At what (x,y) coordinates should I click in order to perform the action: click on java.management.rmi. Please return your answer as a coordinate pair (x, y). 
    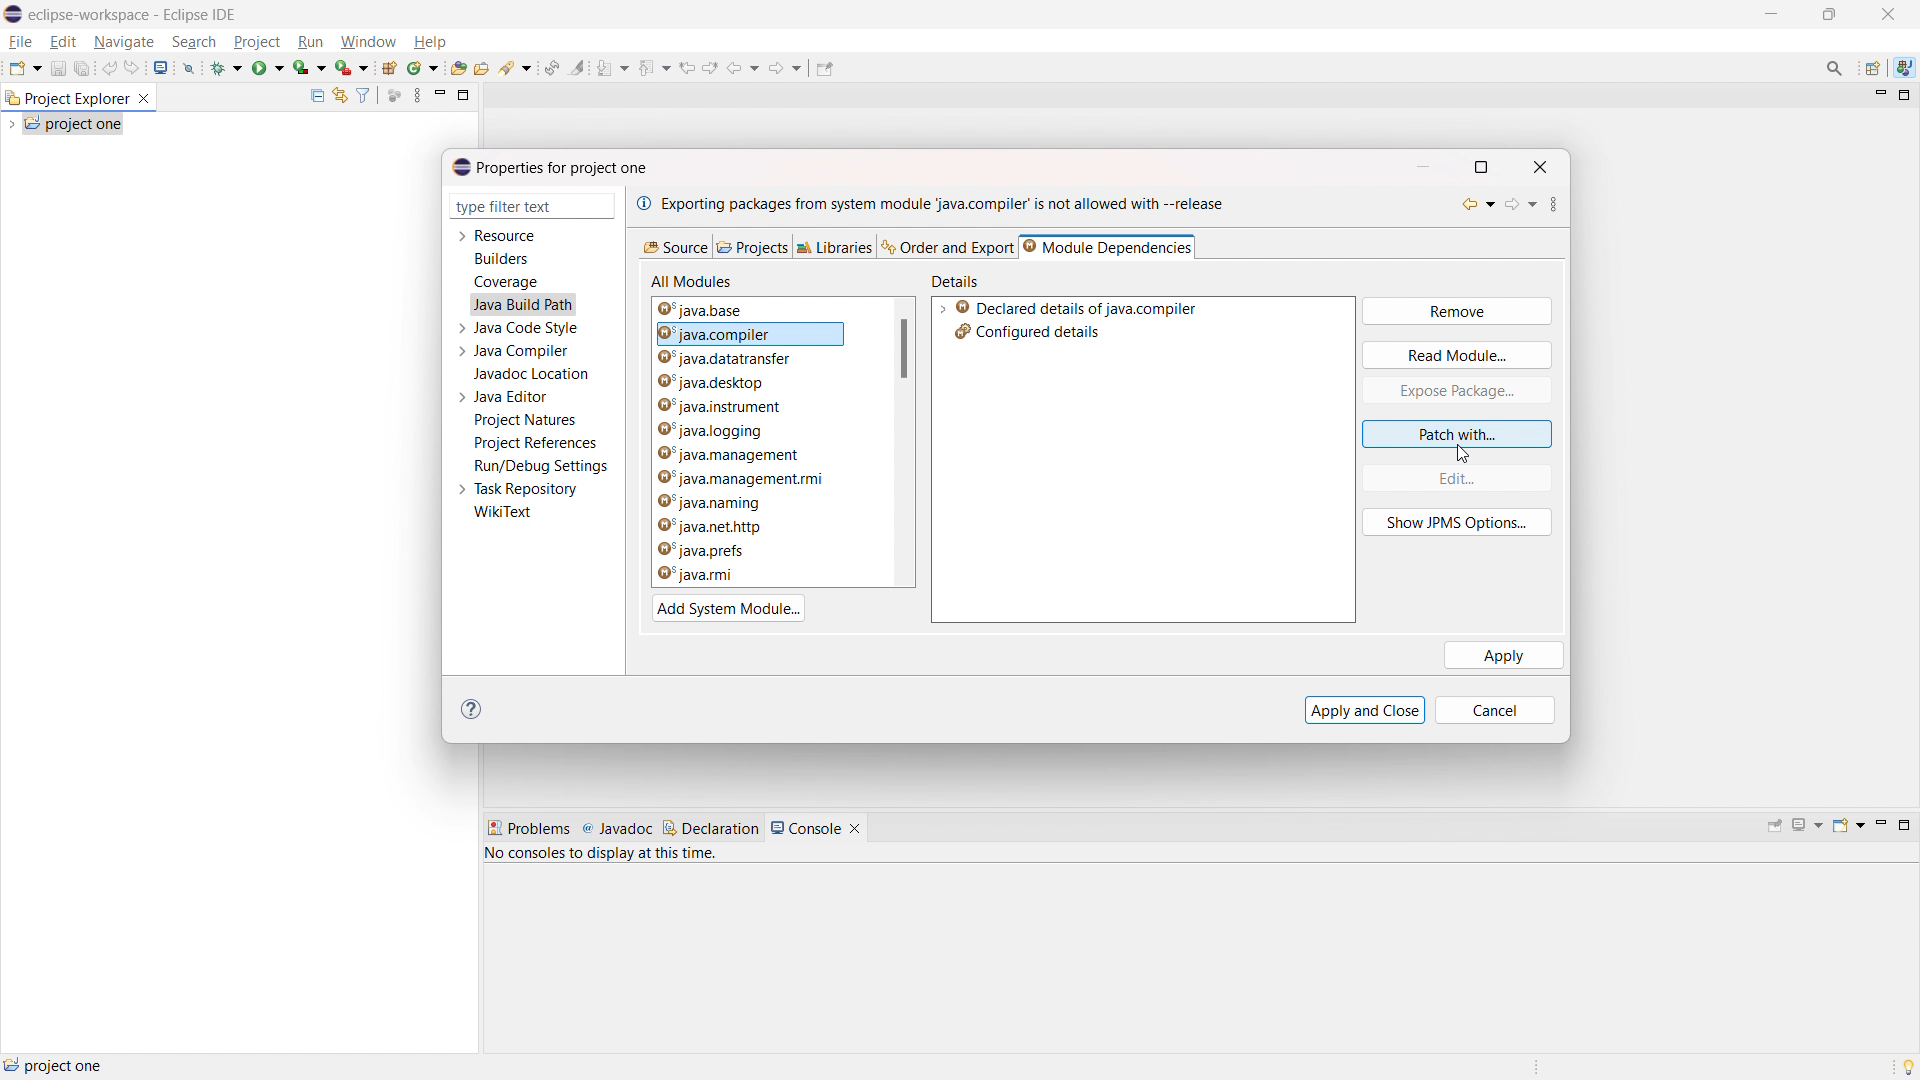
    Looking at the image, I should click on (749, 481).